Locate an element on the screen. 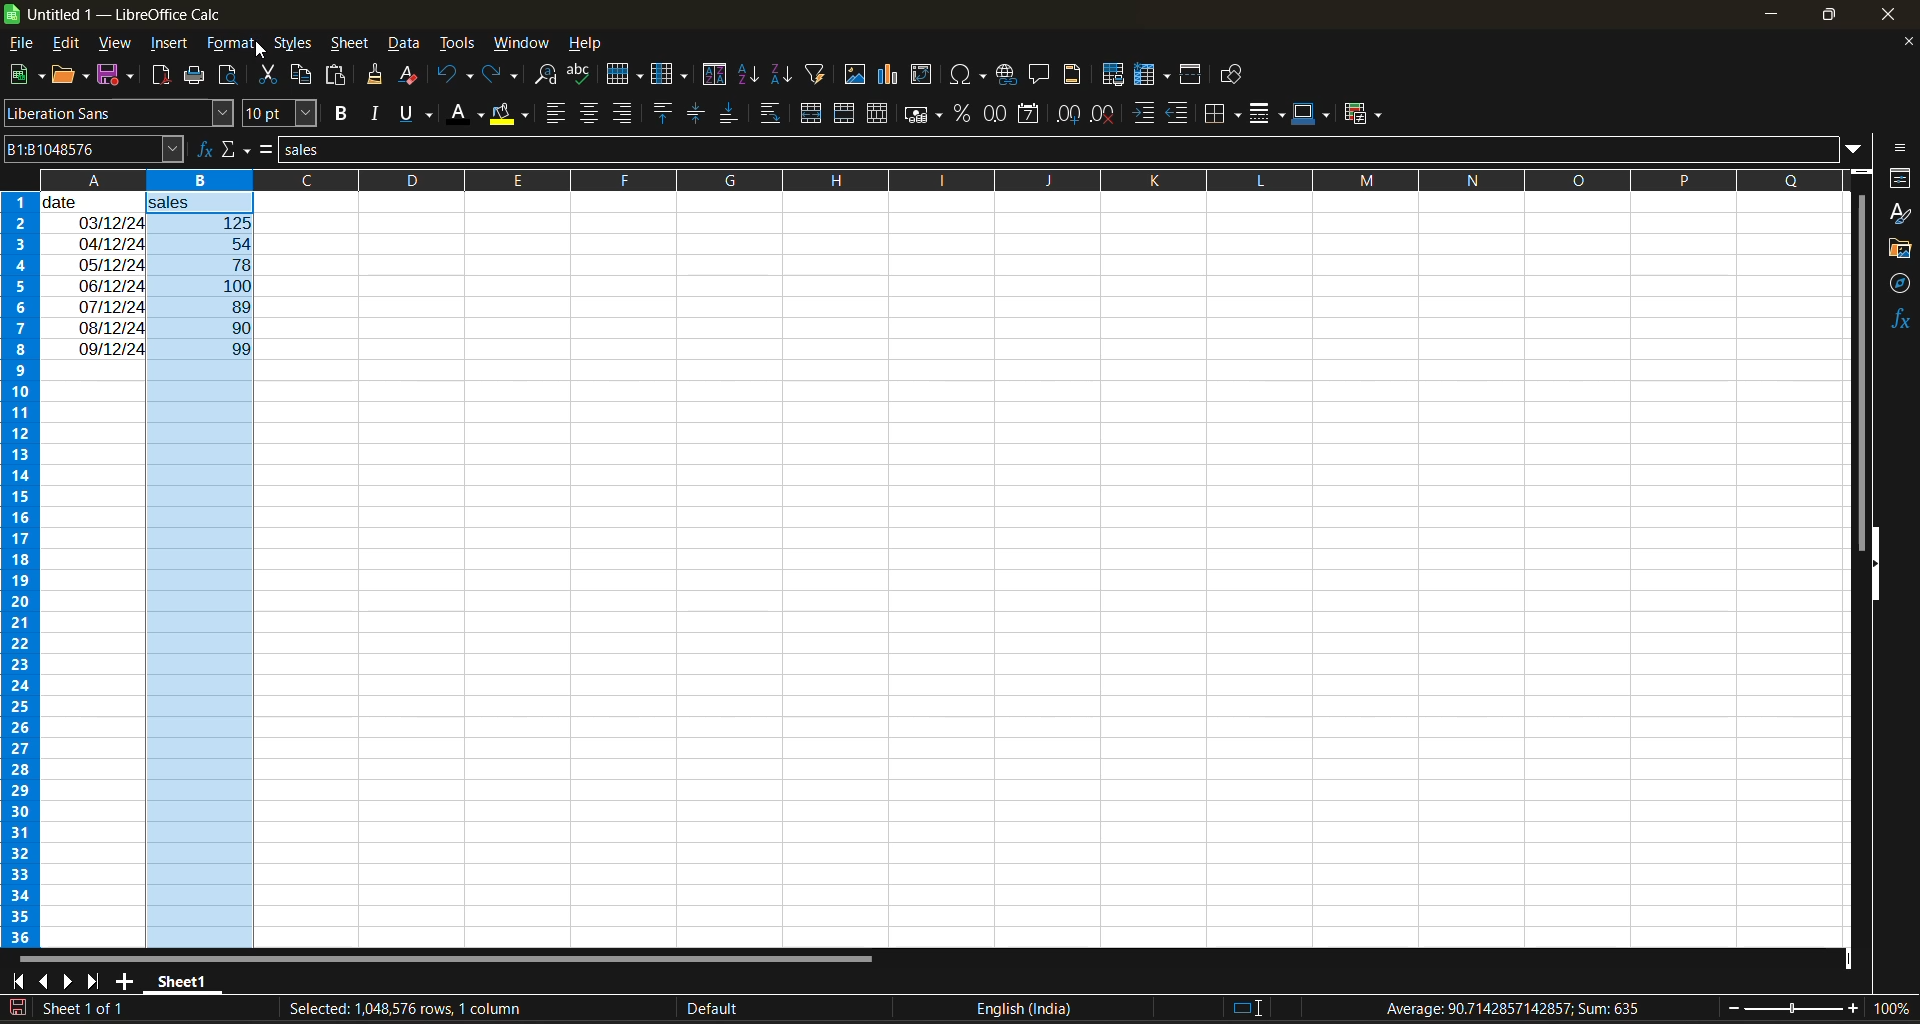 The height and width of the screenshot is (1024, 1920). freeze rows and columns is located at coordinates (1152, 76).